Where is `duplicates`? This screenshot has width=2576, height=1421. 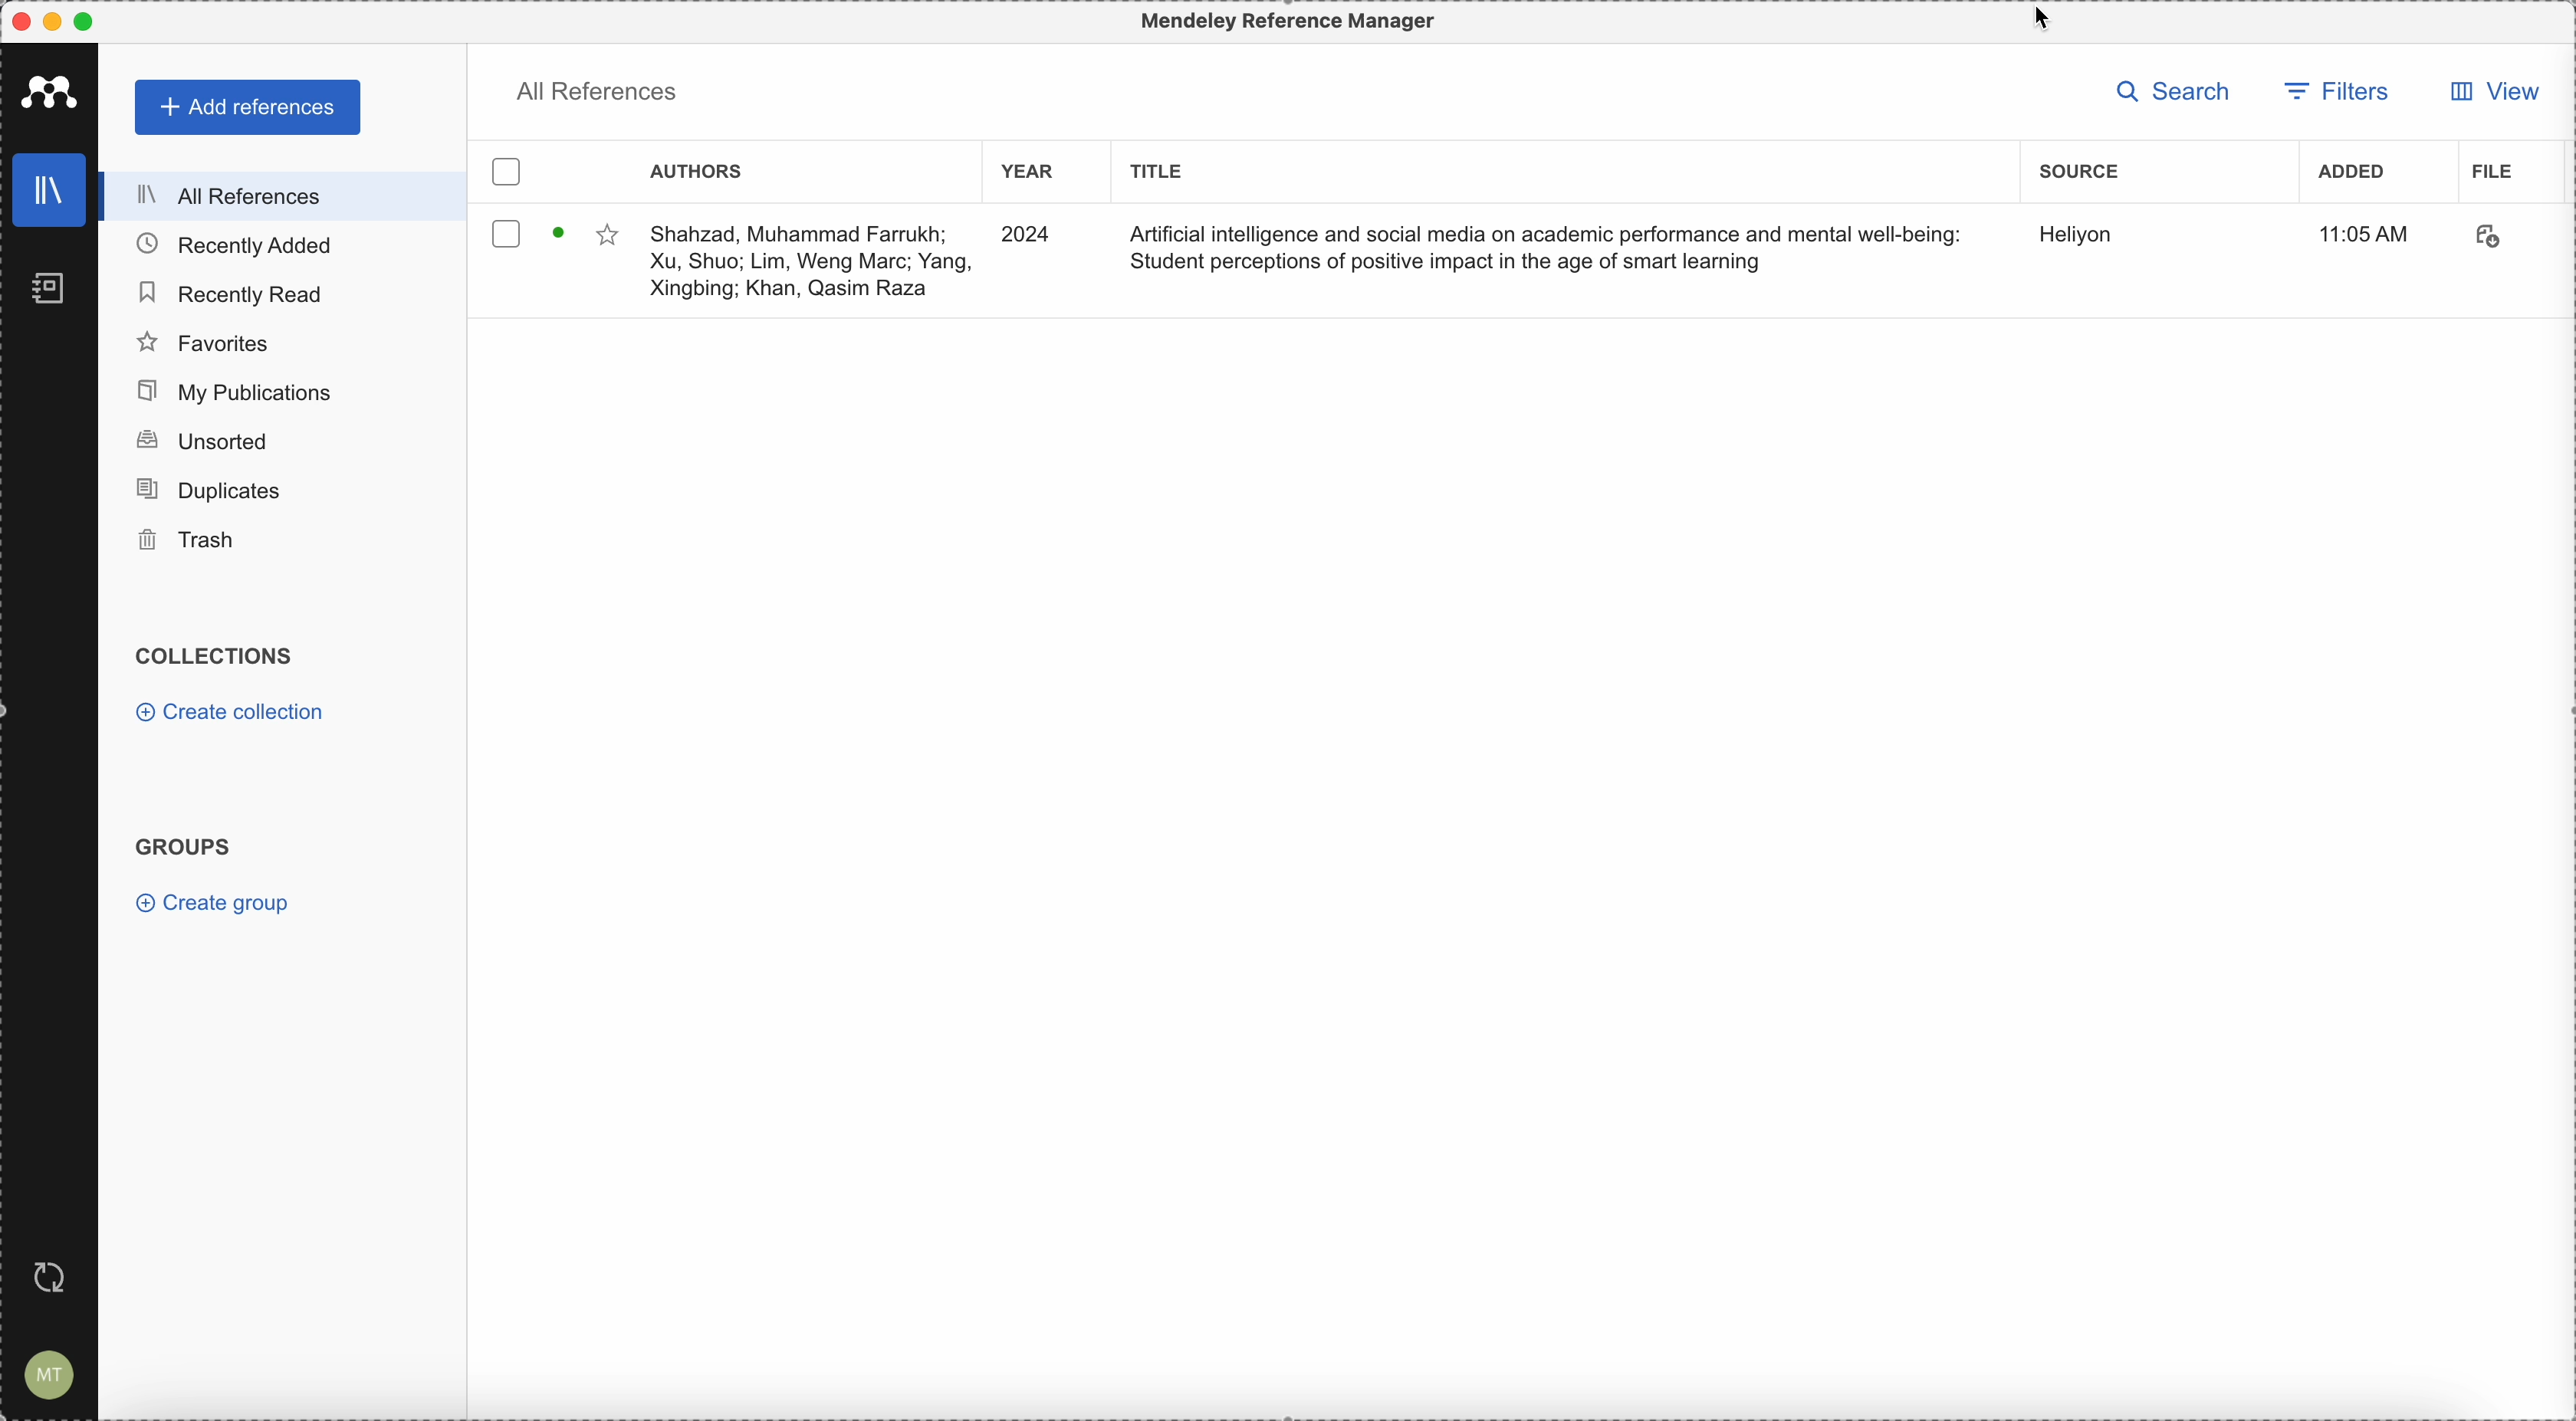 duplicates is located at coordinates (214, 486).